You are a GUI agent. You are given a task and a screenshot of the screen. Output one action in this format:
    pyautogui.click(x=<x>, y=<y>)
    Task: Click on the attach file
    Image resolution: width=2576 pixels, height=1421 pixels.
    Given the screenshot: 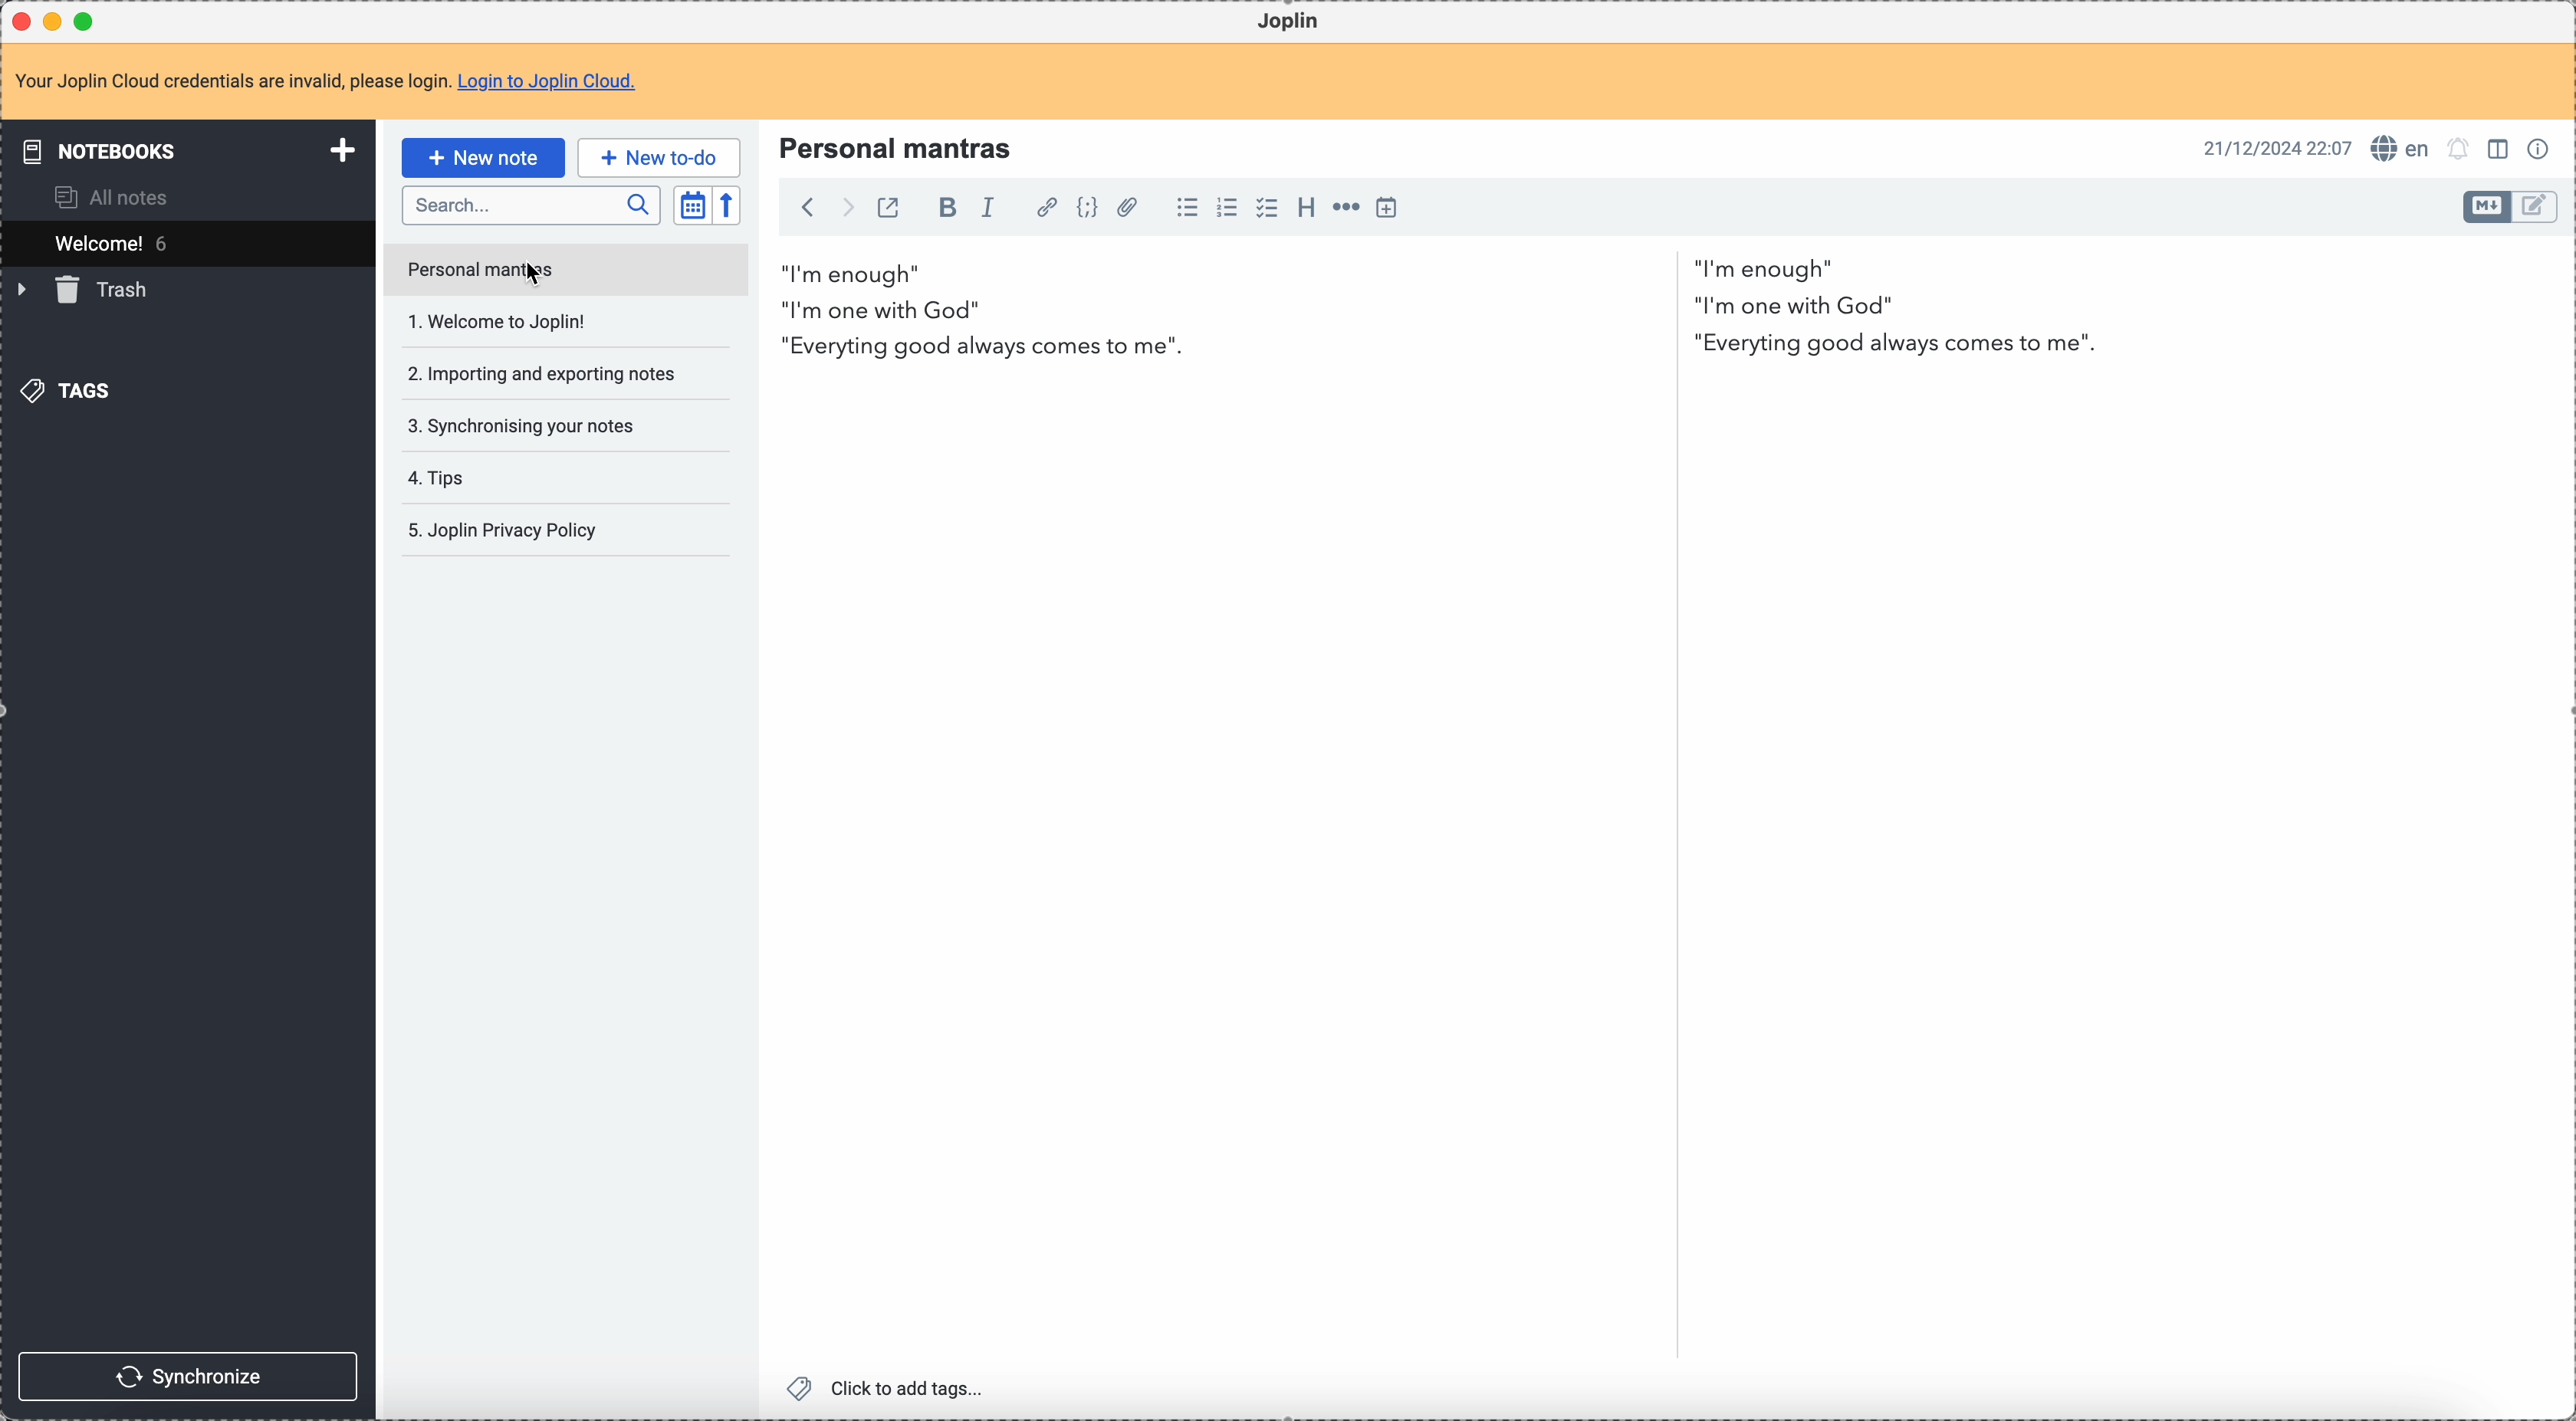 What is the action you would take?
    pyautogui.click(x=1134, y=209)
    